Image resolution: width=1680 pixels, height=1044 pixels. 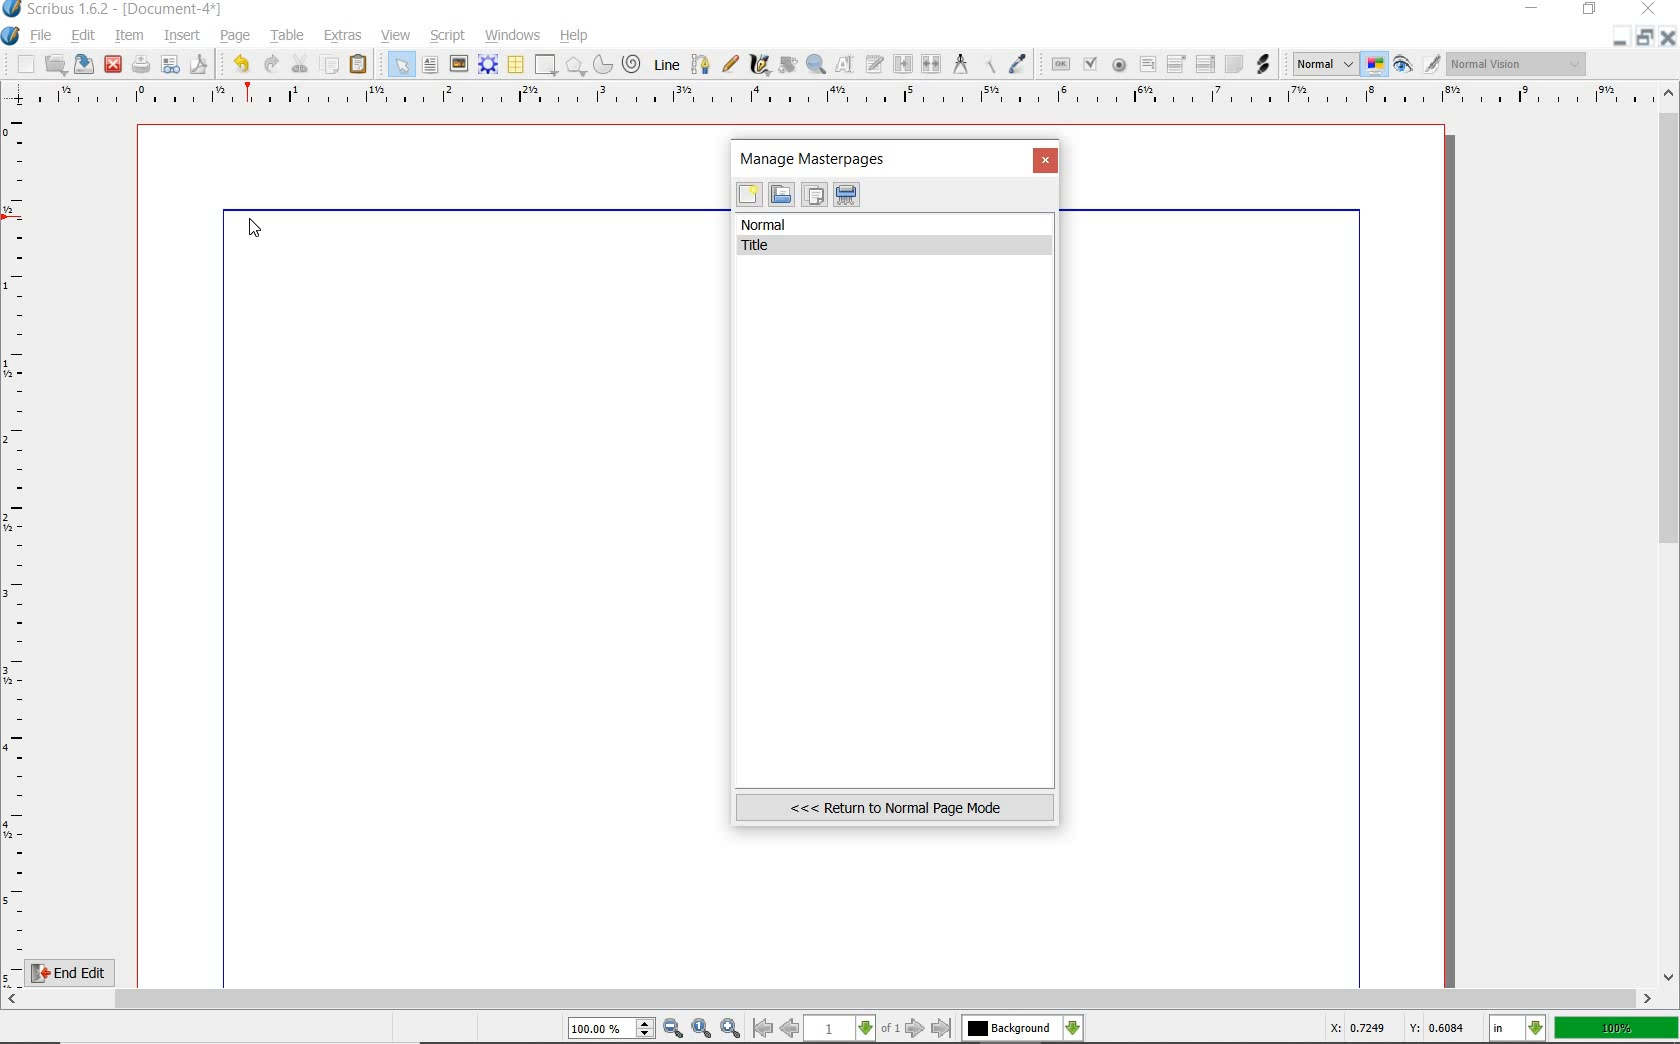 What do you see at coordinates (792, 1029) in the screenshot?
I see `go to previous page` at bounding box center [792, 1029].